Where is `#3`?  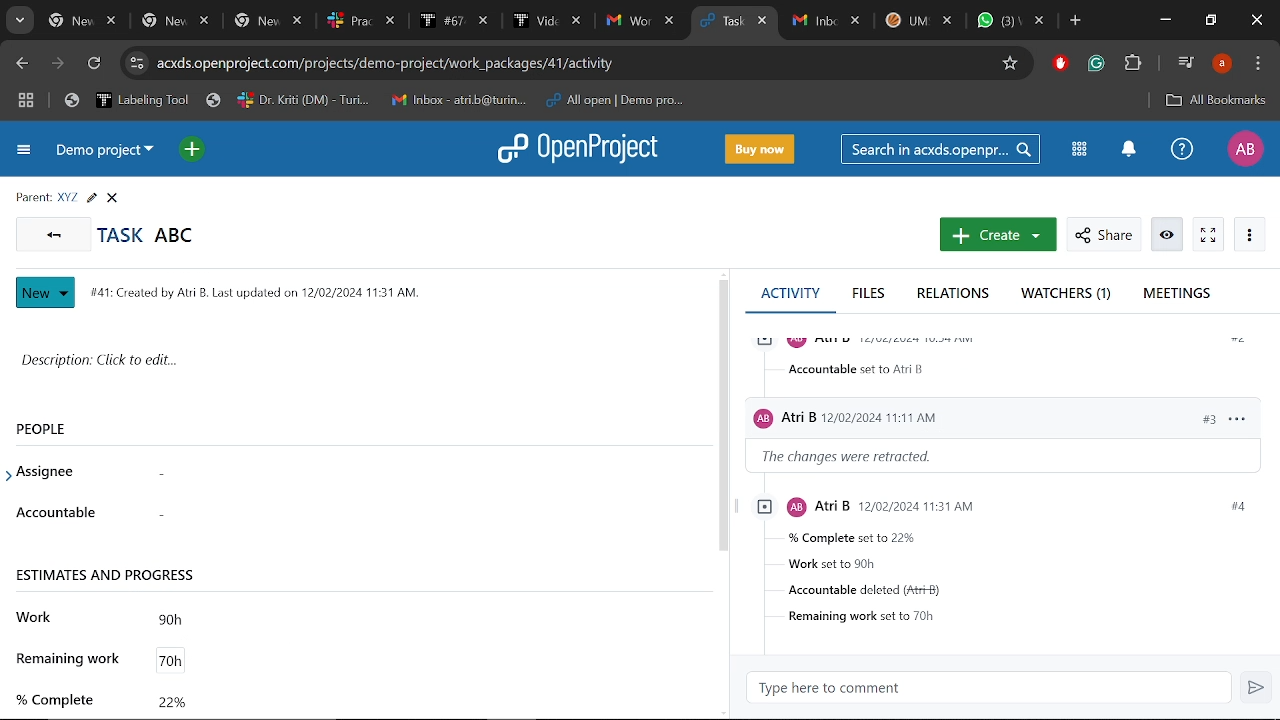
#3 is located at coordinates (1198, 418).